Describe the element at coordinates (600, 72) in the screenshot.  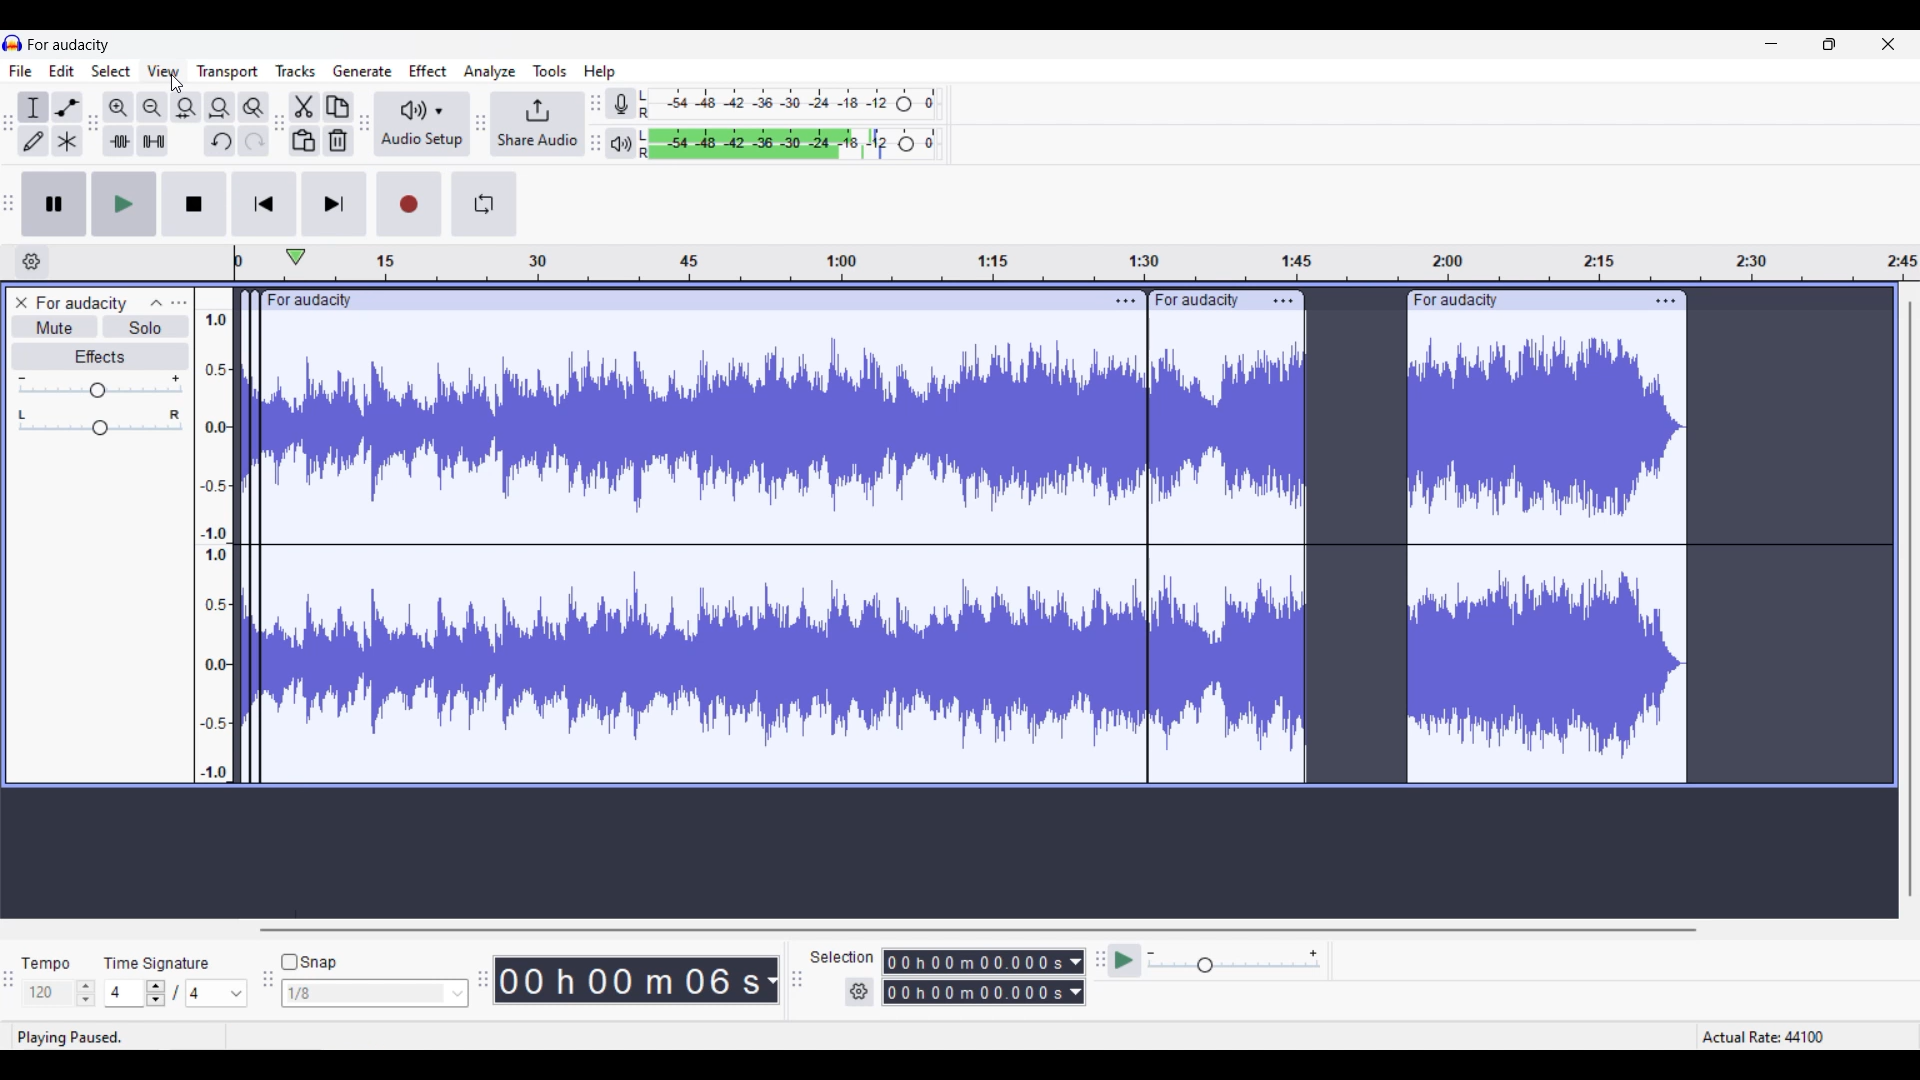
I see `Help menu` at that location.